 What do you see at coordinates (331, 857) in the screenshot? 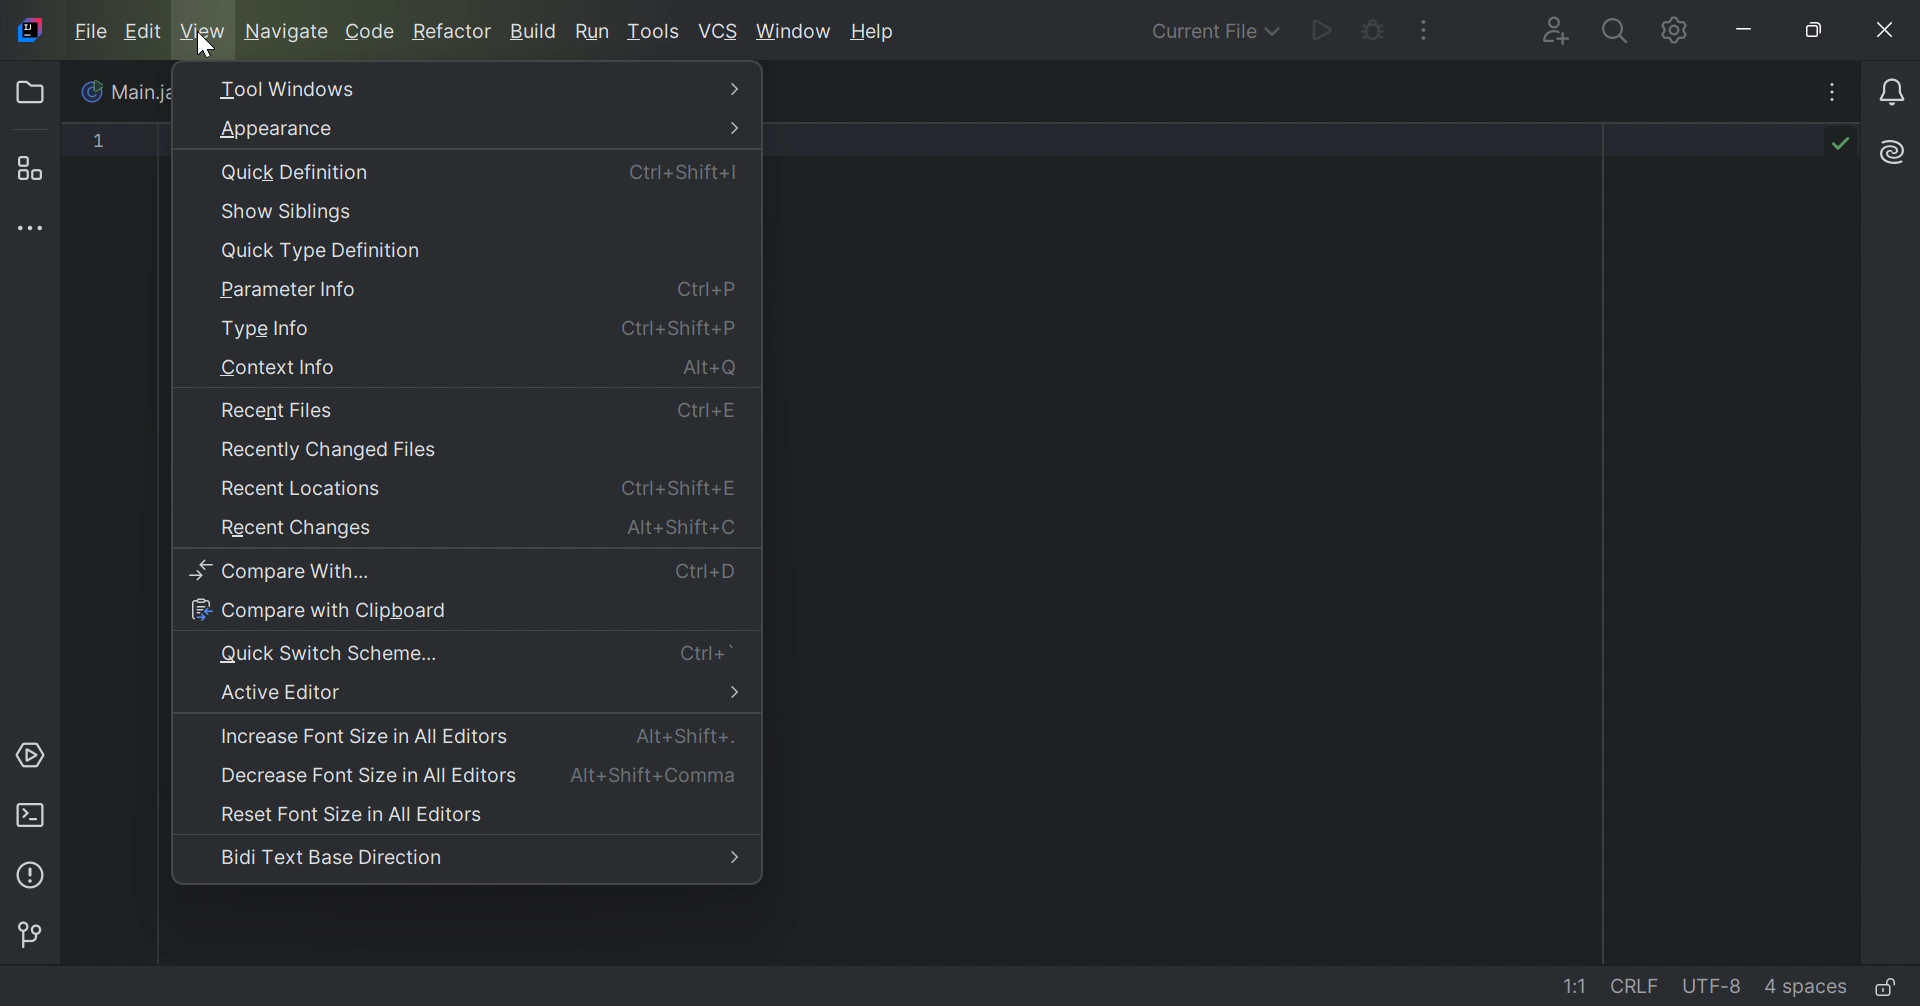
I see `Bidi Text Base Direction` at bounding box center [331, 857].